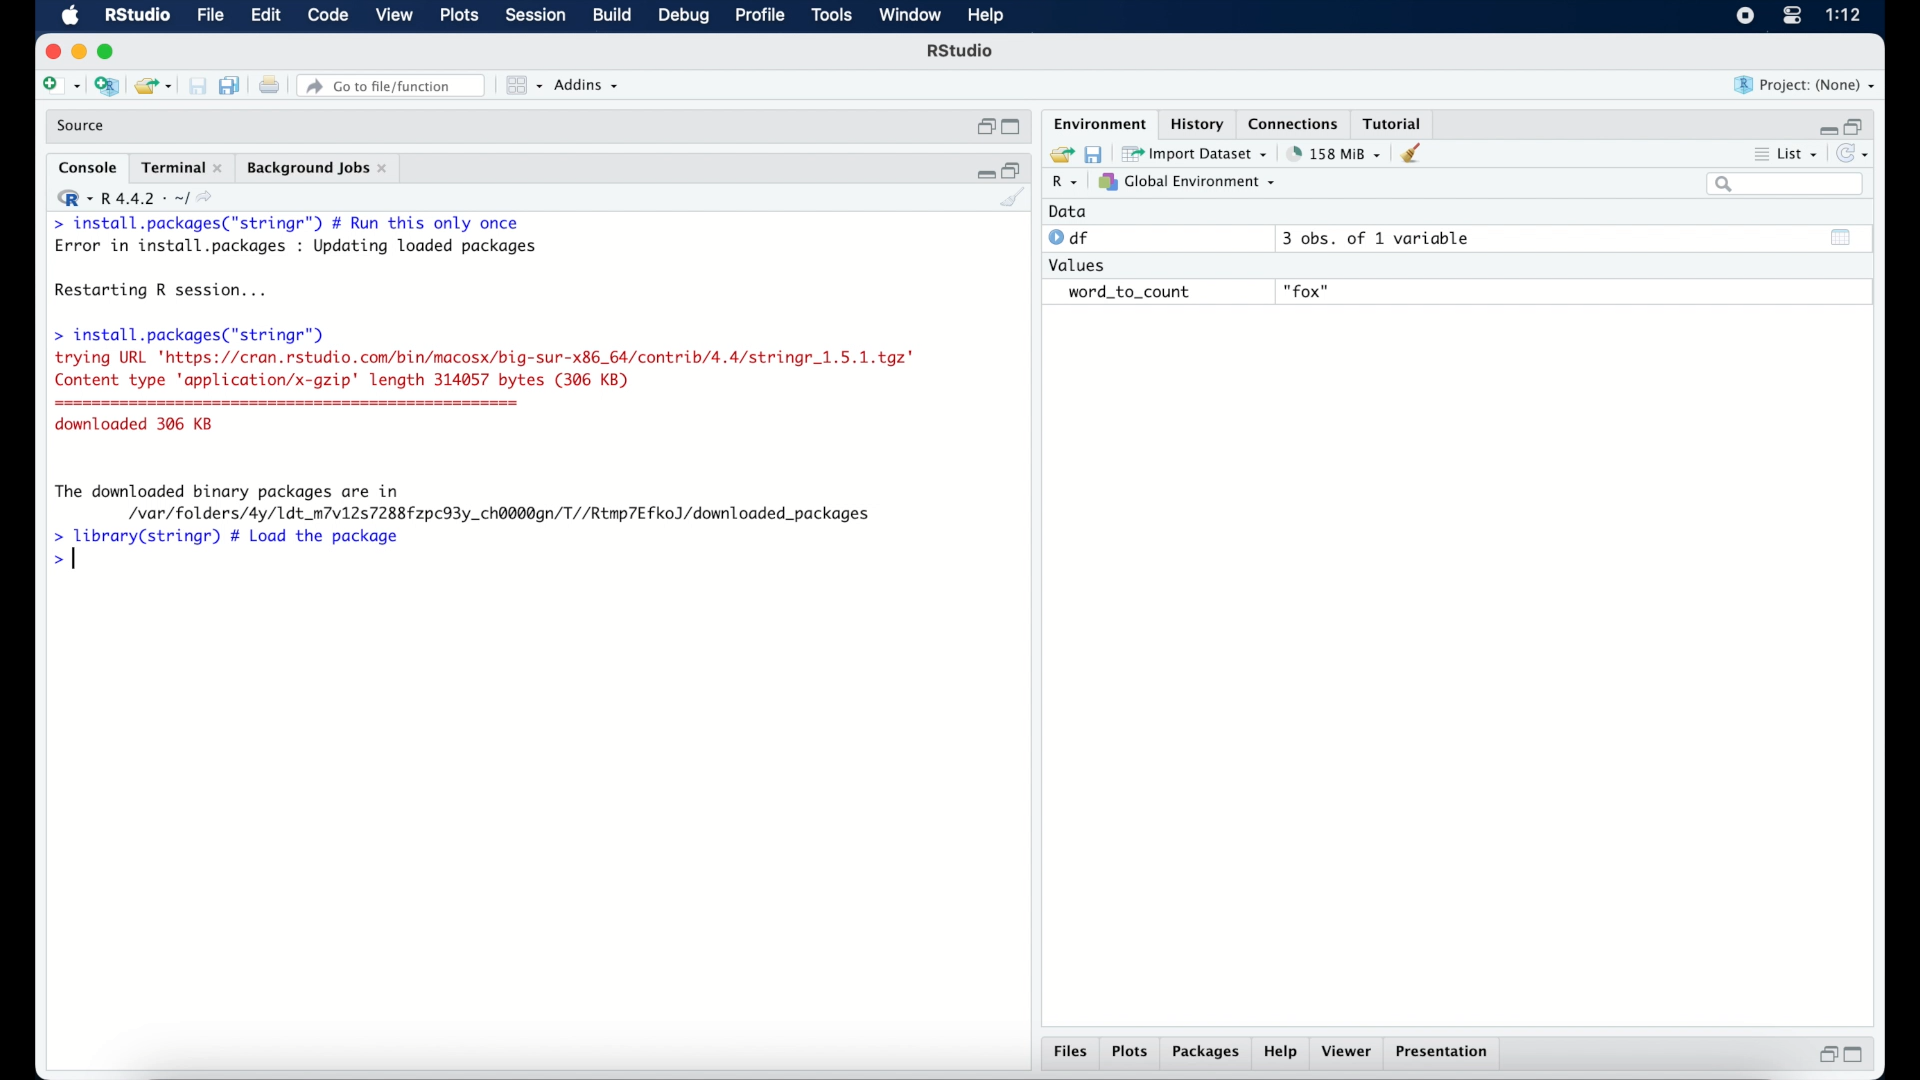  What do you see at coordinates (1126, 293) in the screenshot?
I see `word_to_count` at bounding box center [1126, 293].